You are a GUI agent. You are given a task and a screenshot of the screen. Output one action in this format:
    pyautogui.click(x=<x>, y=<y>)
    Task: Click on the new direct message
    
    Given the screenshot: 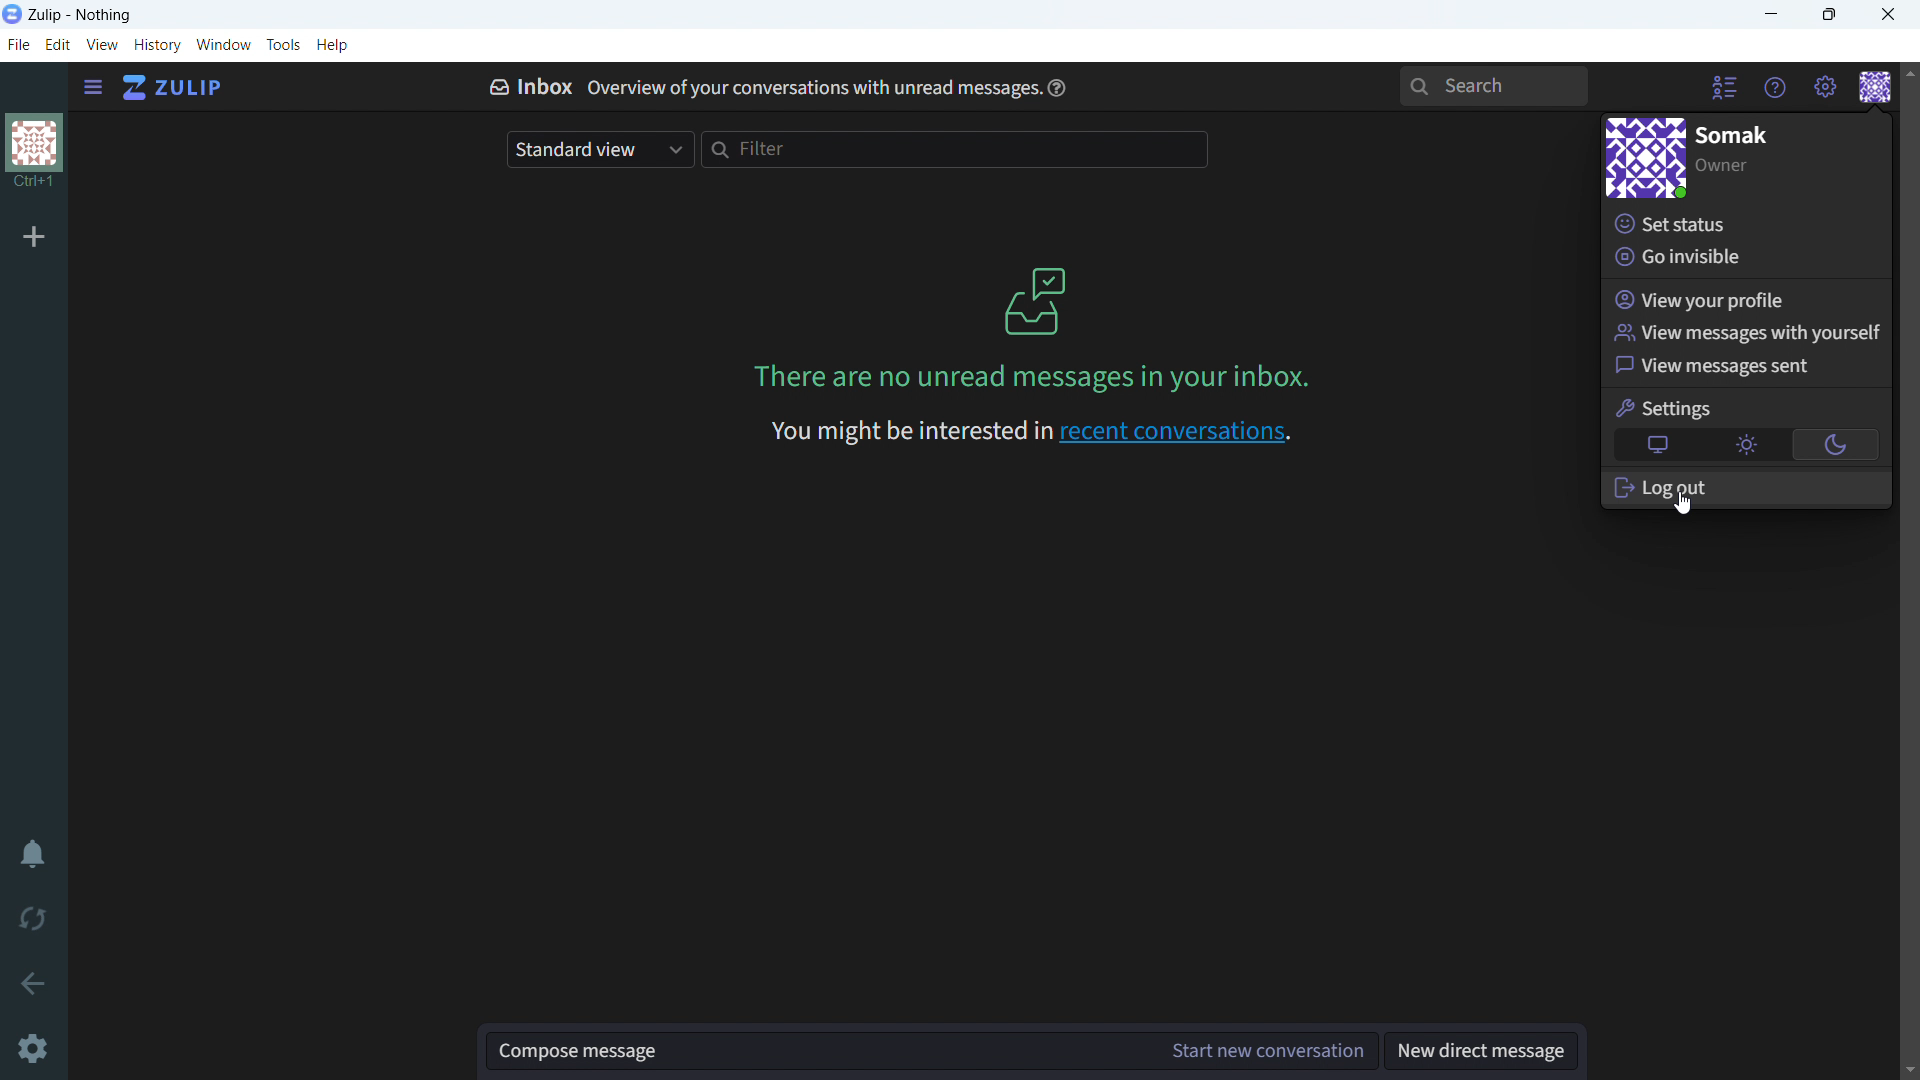 What is the action you would take?
    pyautogui.click(x=1479, y=1050)
    